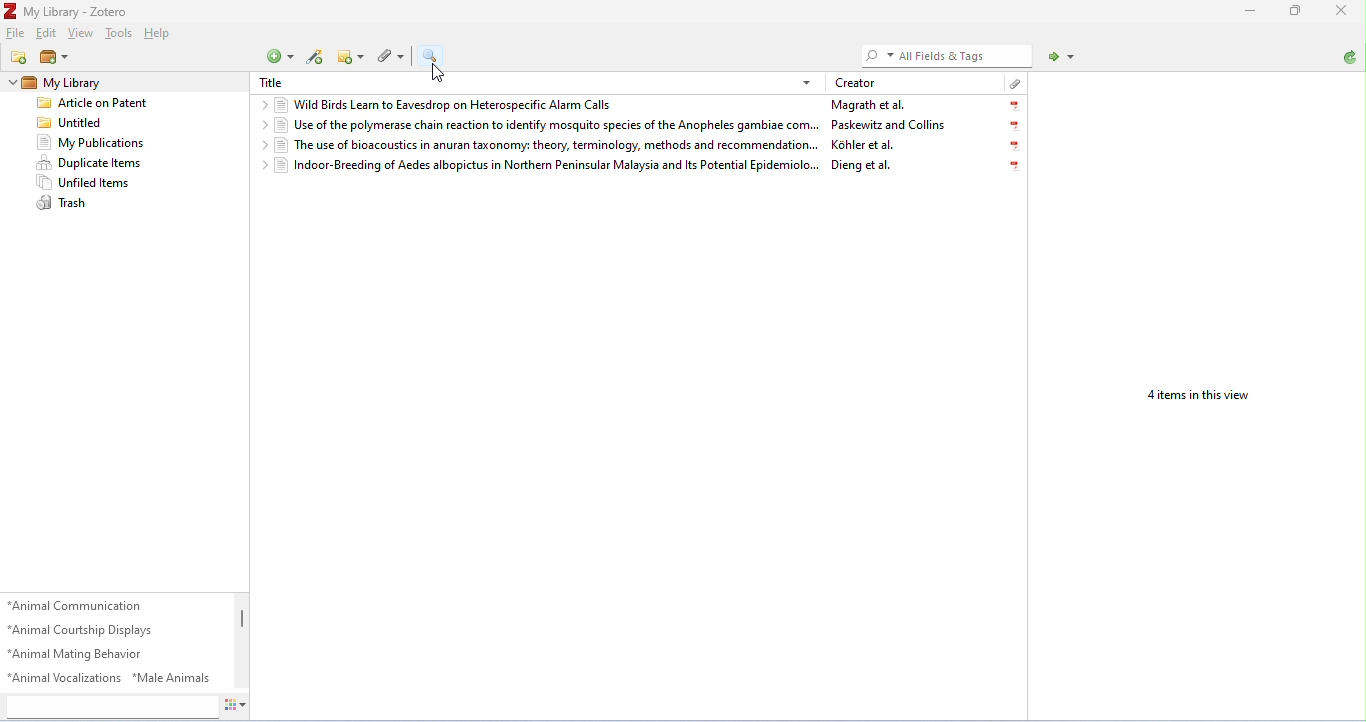  I want to click on Paskewitz and Collins, so click(887, 124).